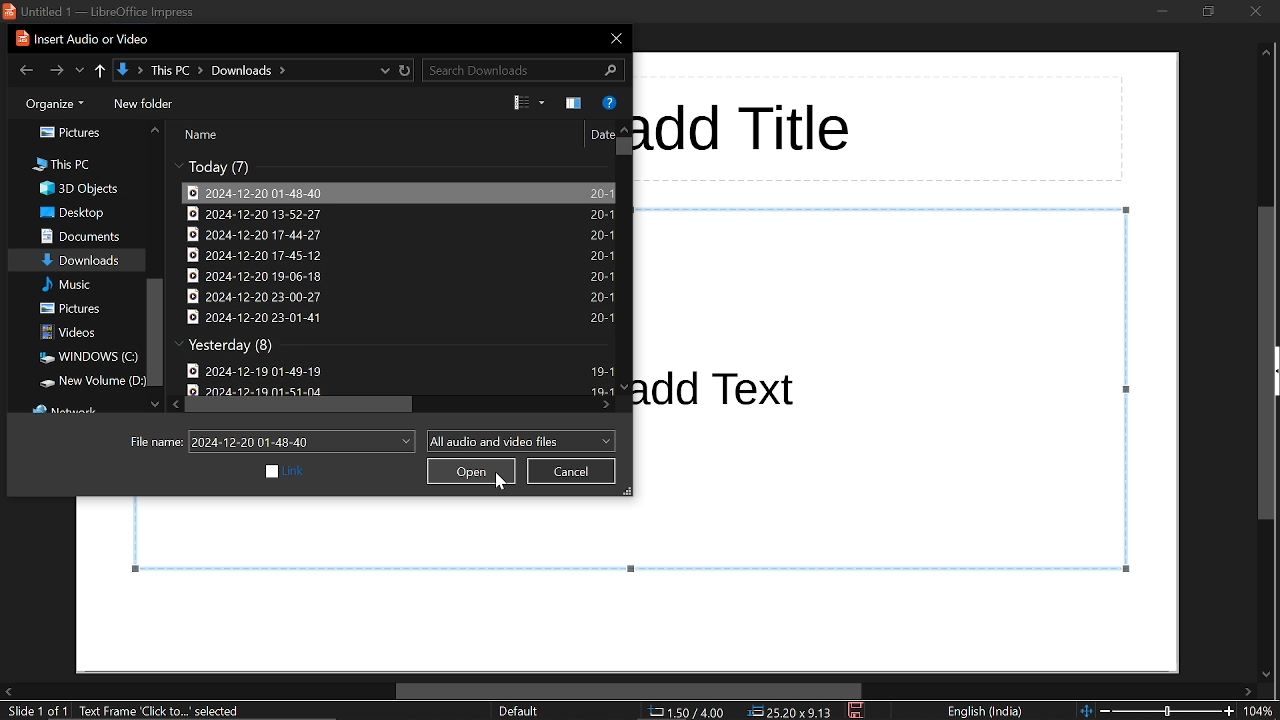  Describe the element at coordinates (624, 387) in the screenshot. I see `move down` at that location.